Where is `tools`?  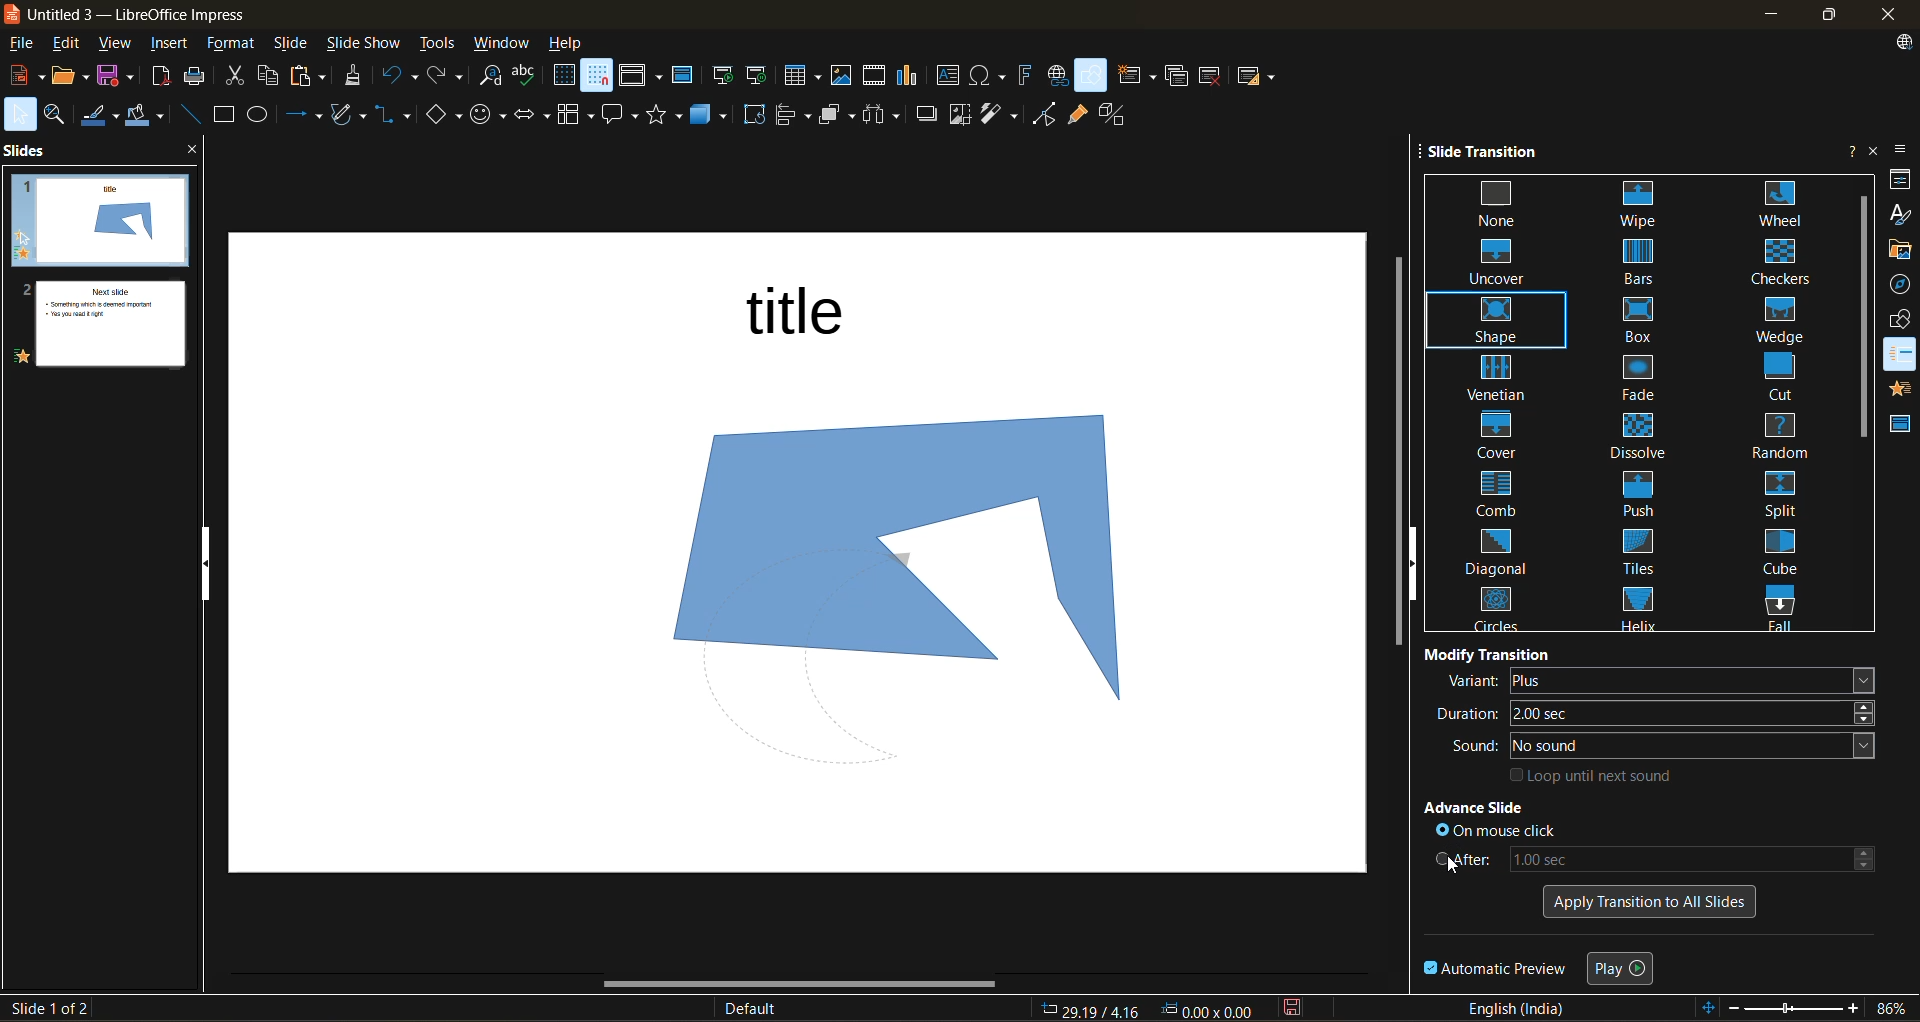 tools is located at coordinates (438, 41).